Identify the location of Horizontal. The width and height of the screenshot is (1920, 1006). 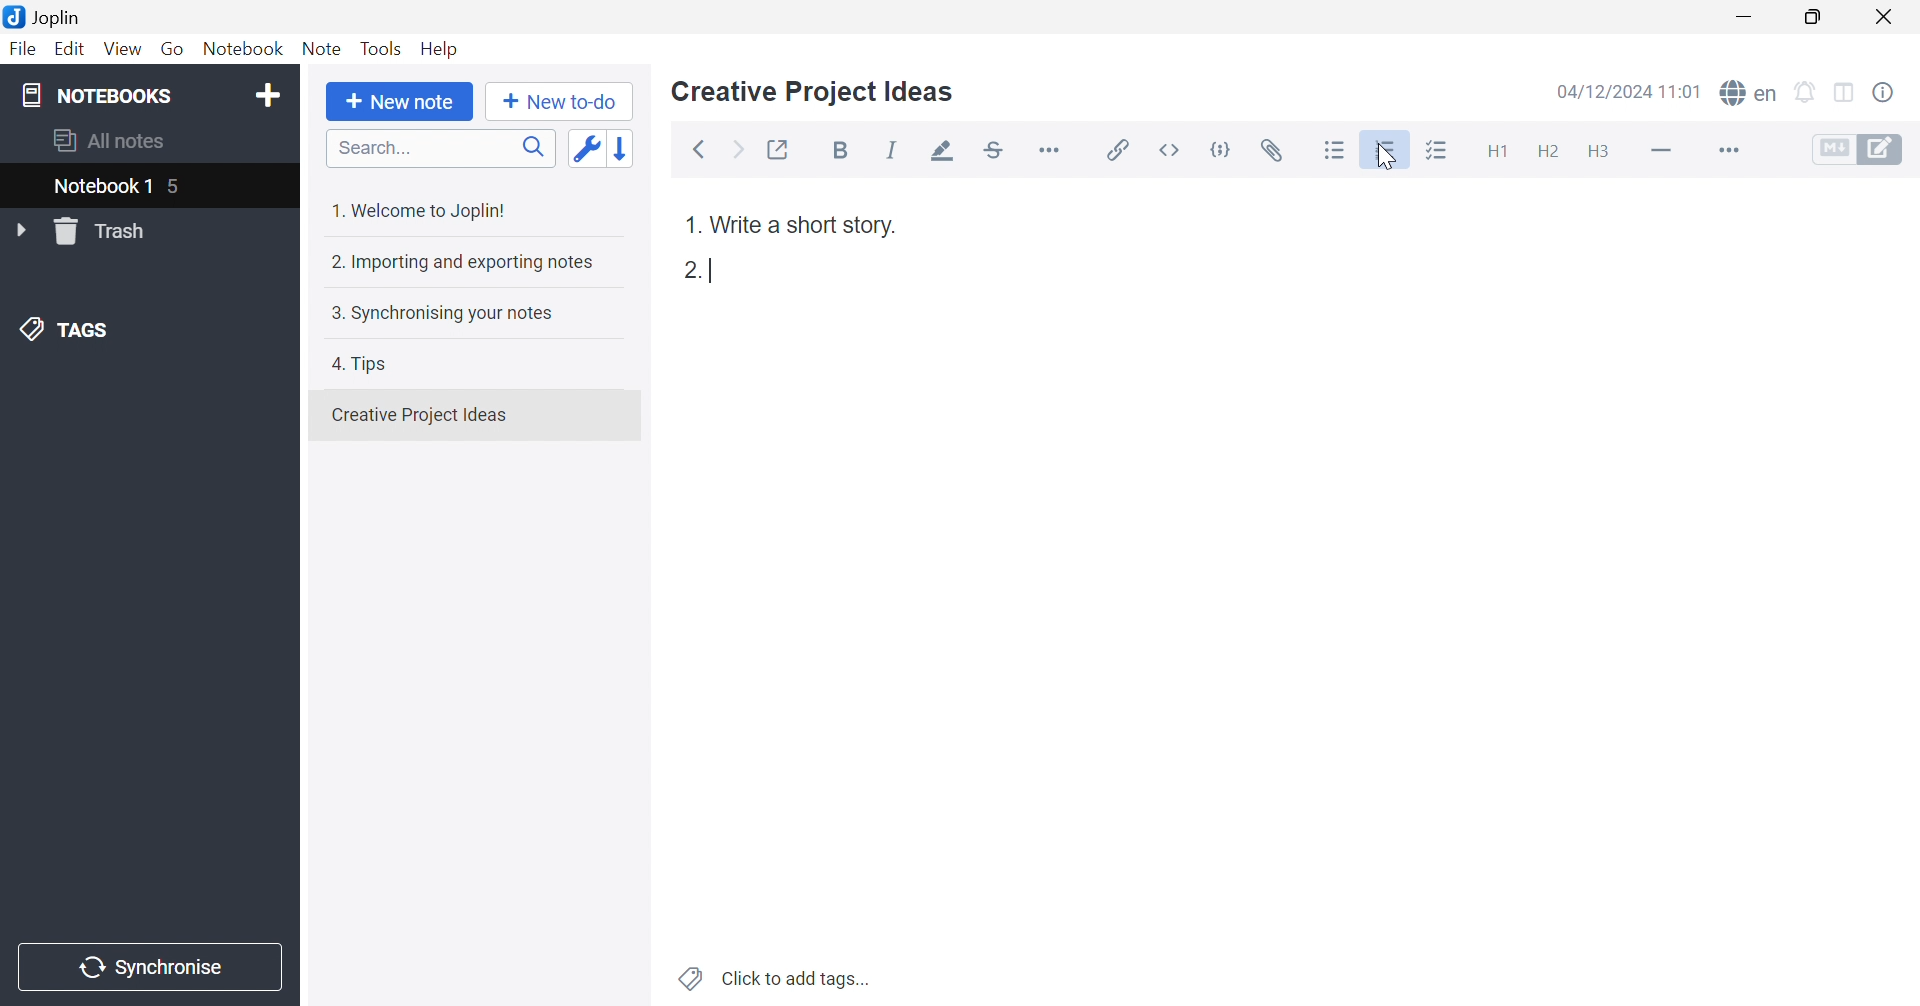
(1055, 151).